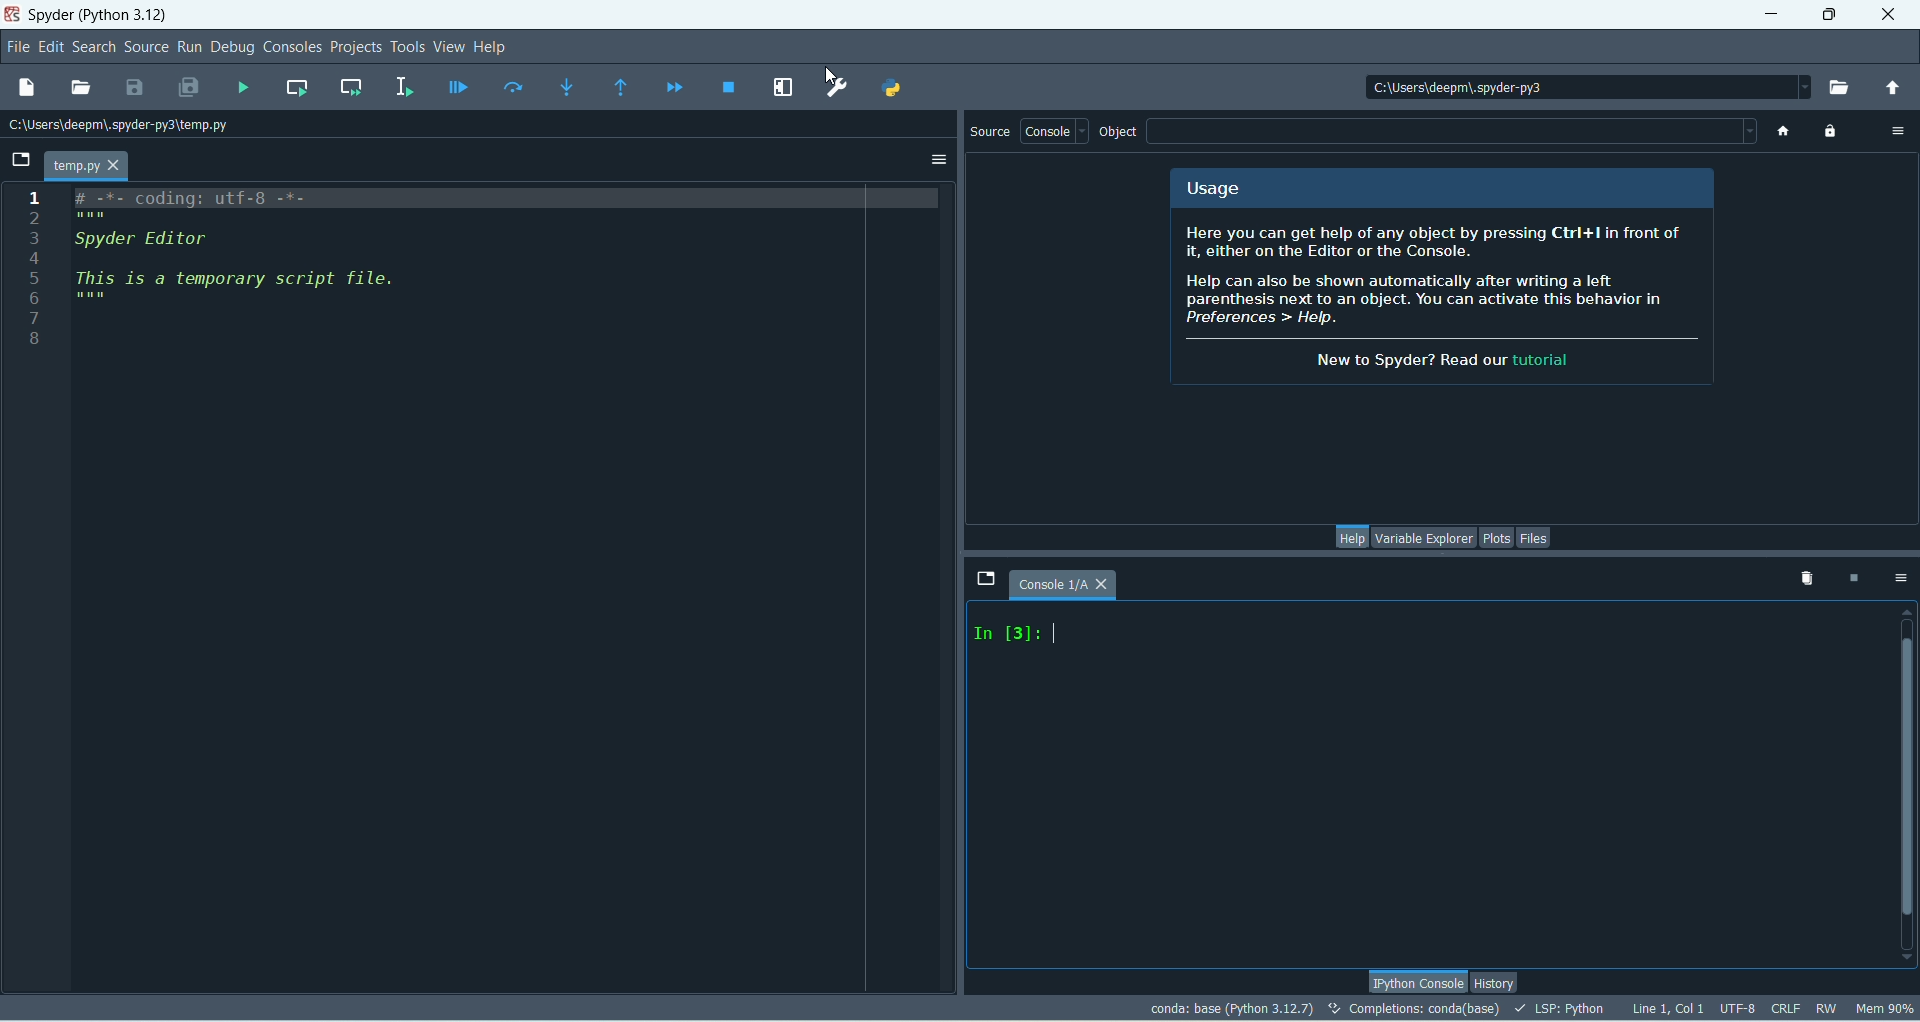 This screenshot has height=1022, width=1920. What do you see at coordinates (125, 125) in the screenshot?
I see `location` at bounding box center [125, 125].